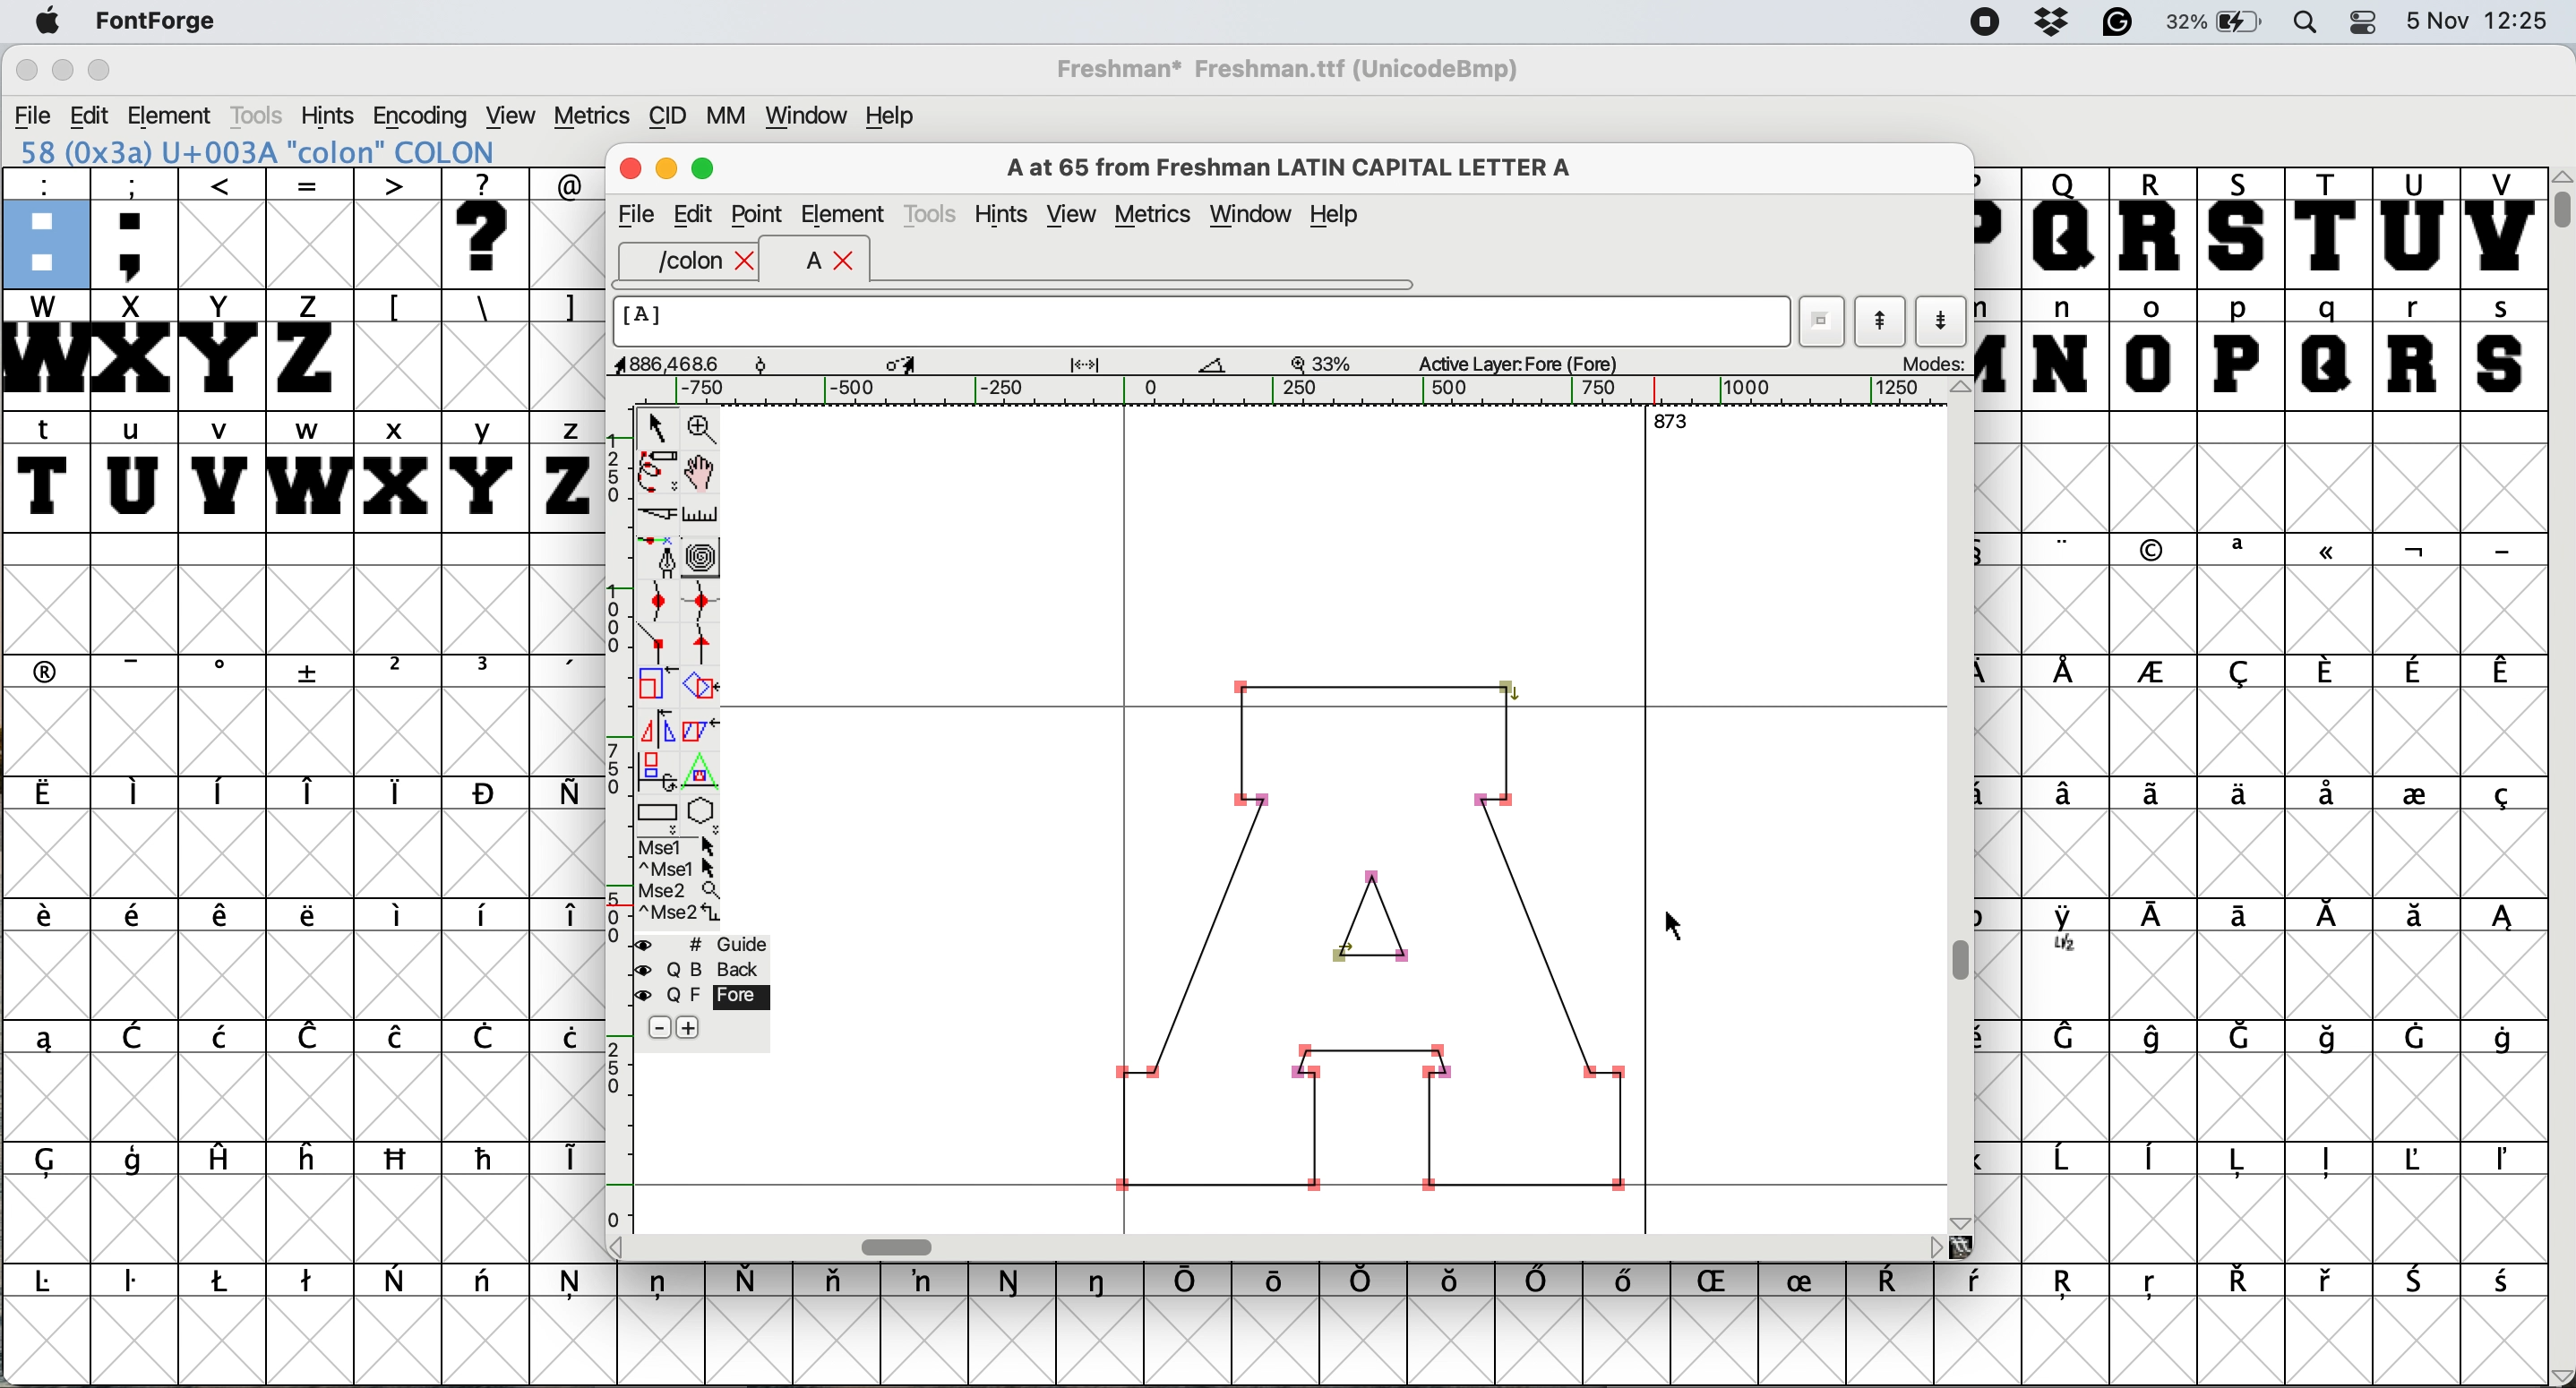  What do you see at coordinates (680, 912) in the screenshot?
I see `^Mse2` at bounding box center [680, 912].